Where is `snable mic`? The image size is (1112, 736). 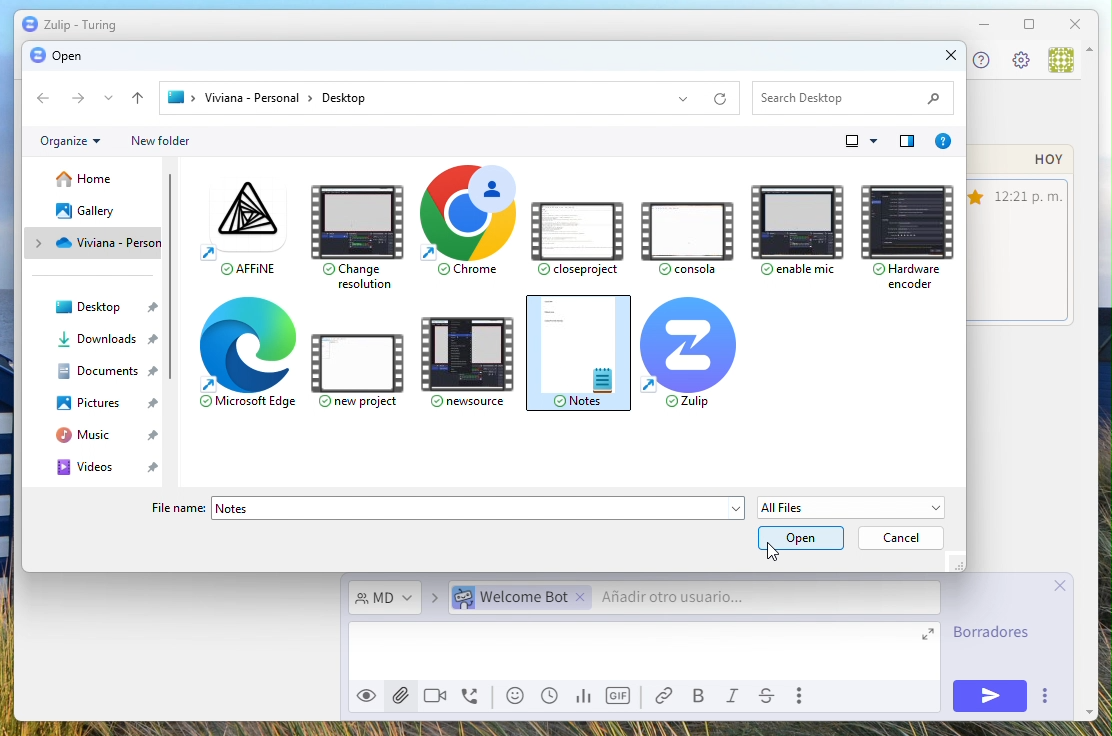
snable mic is located at coordinates (796, 223).